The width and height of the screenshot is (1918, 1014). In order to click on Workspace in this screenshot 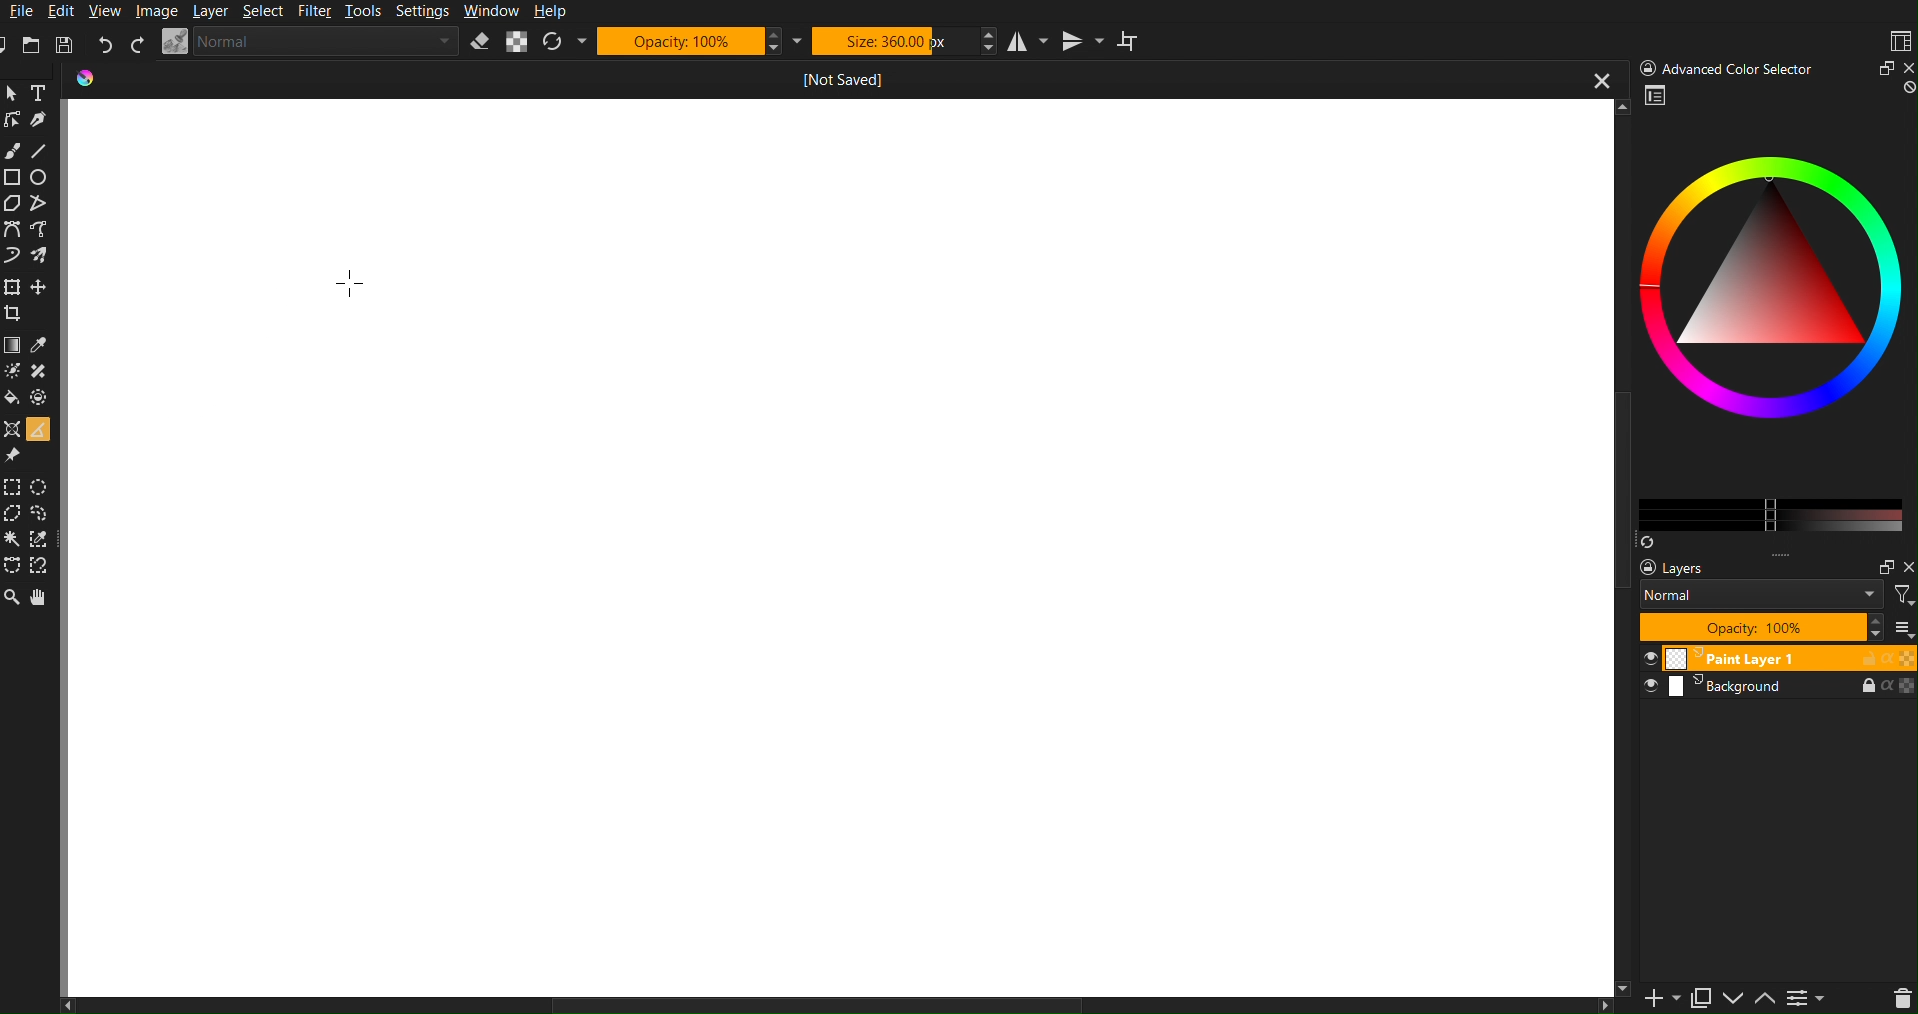, I will do `click(1898, 41)`.